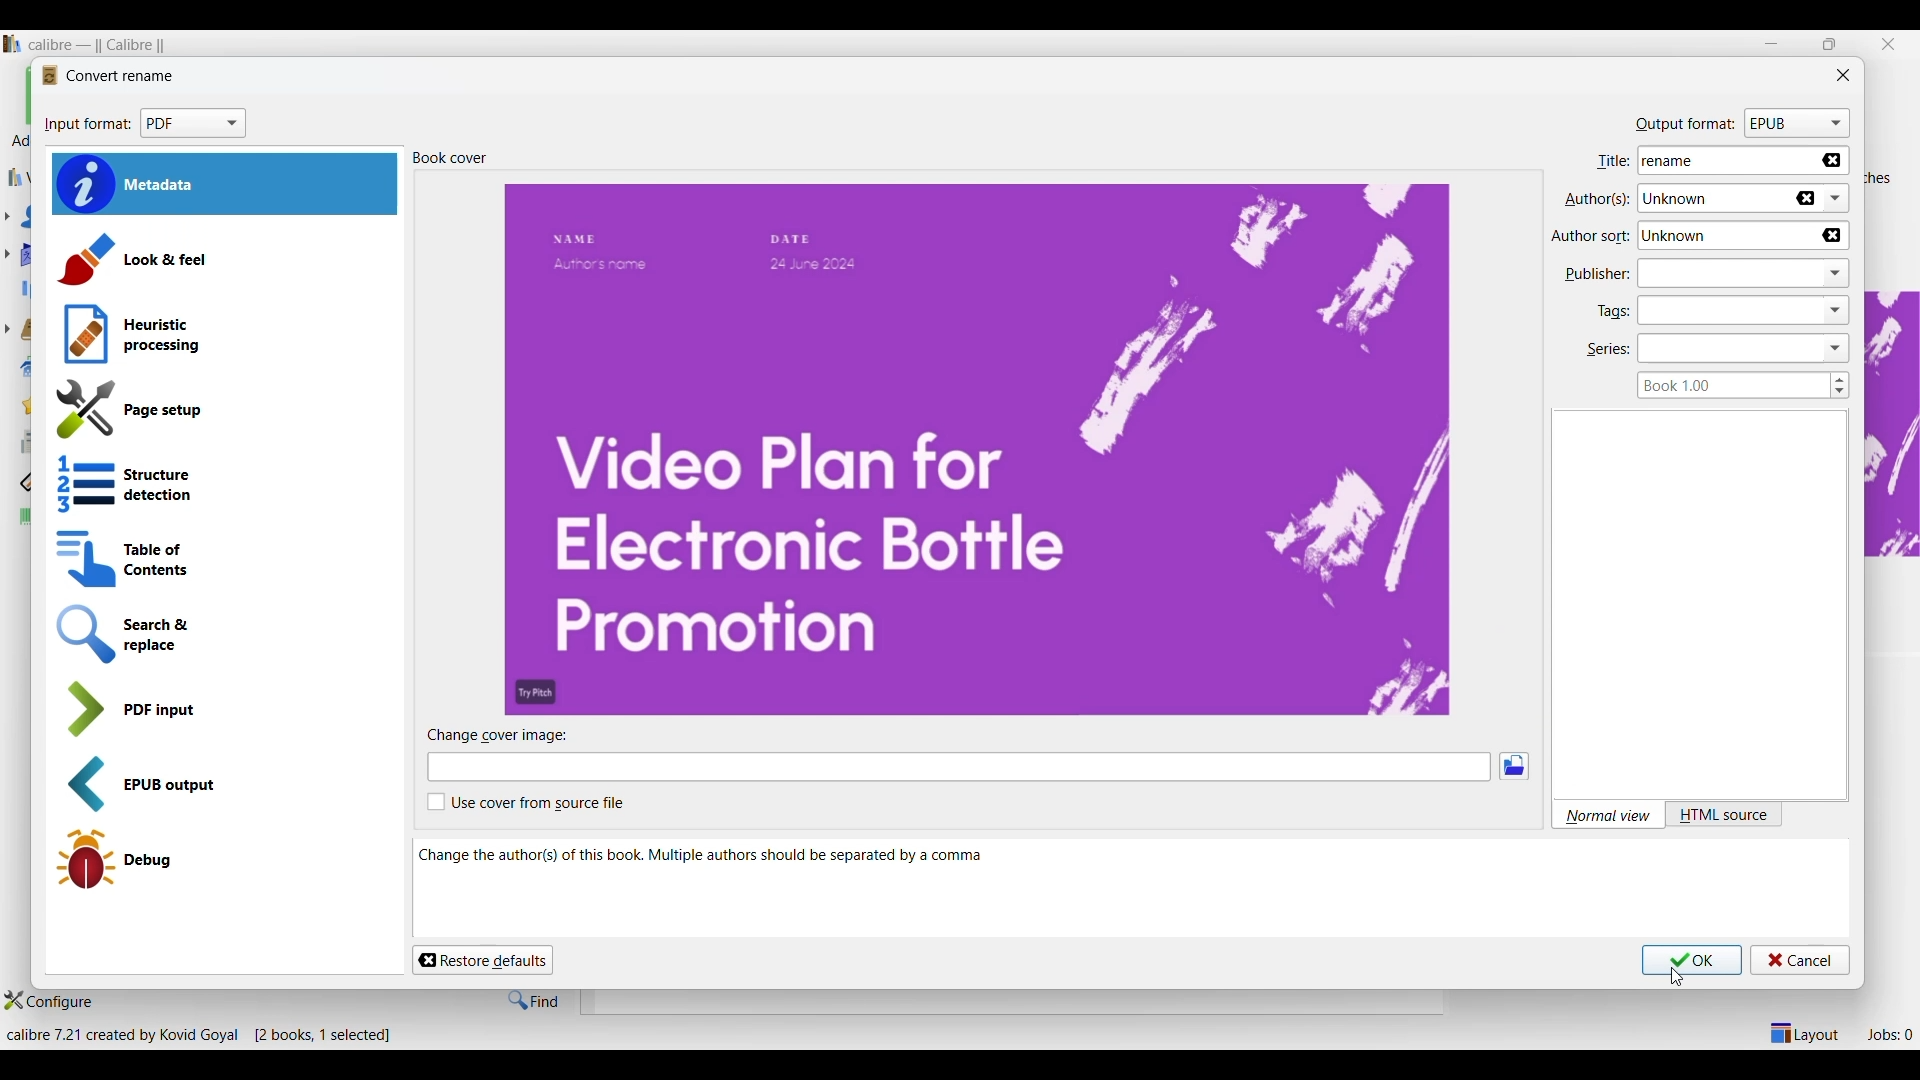 The image size is (1920, 1080). What do you see at coordinates (1797, 123) in the screenshot?
I see `Format options` at bounding box center [1797, 123].